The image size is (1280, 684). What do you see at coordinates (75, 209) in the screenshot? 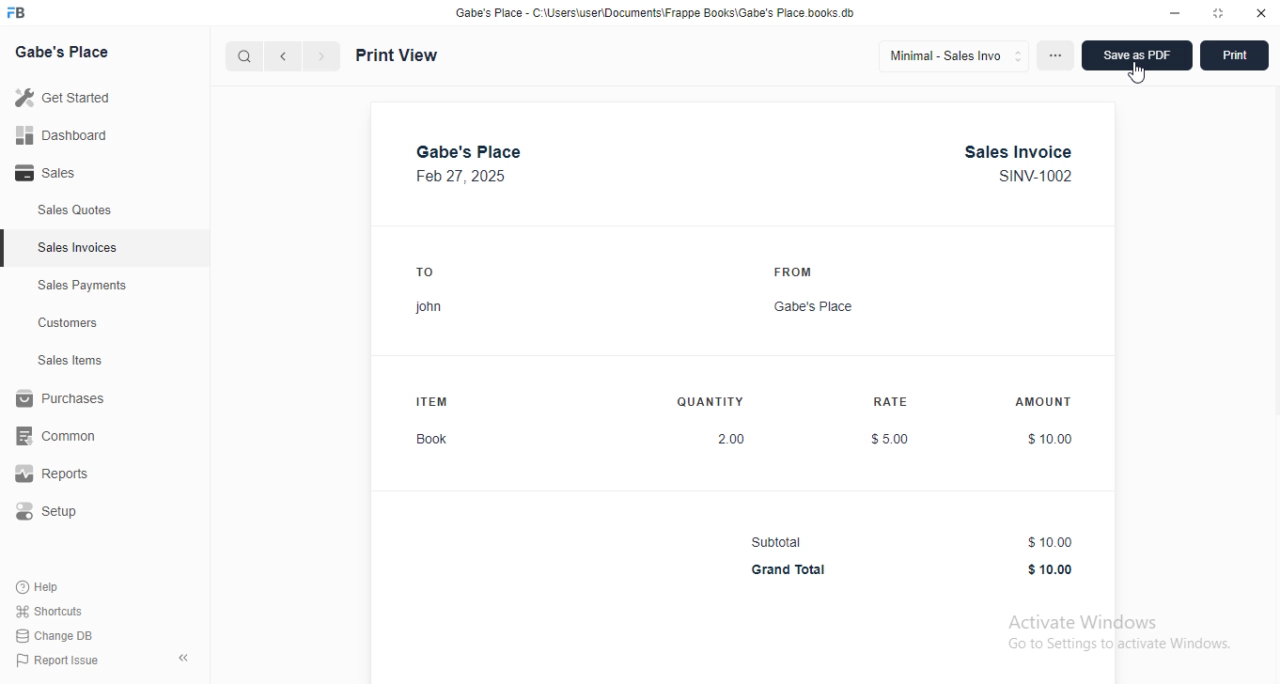
I see `sales quotes` at bounding box center [75, 209].